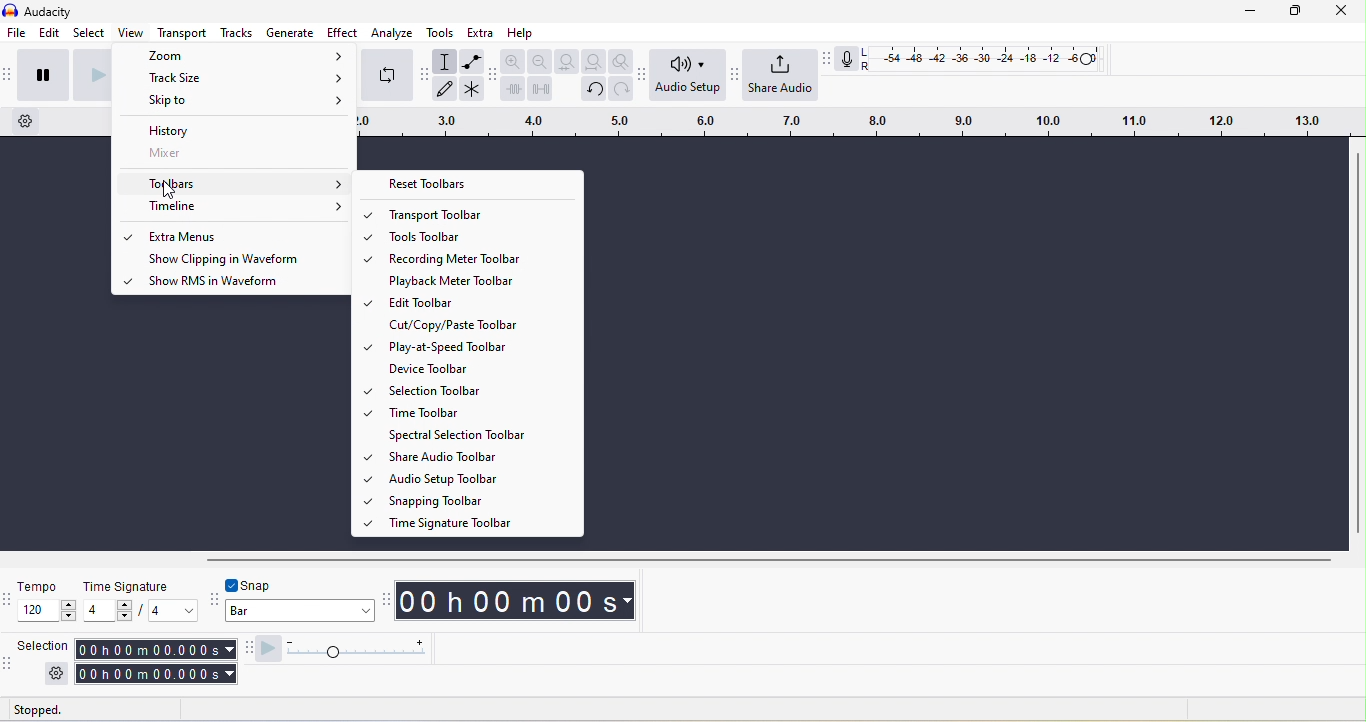 The image size is (1366, 722). I want to click on pause, so click(44, 76).